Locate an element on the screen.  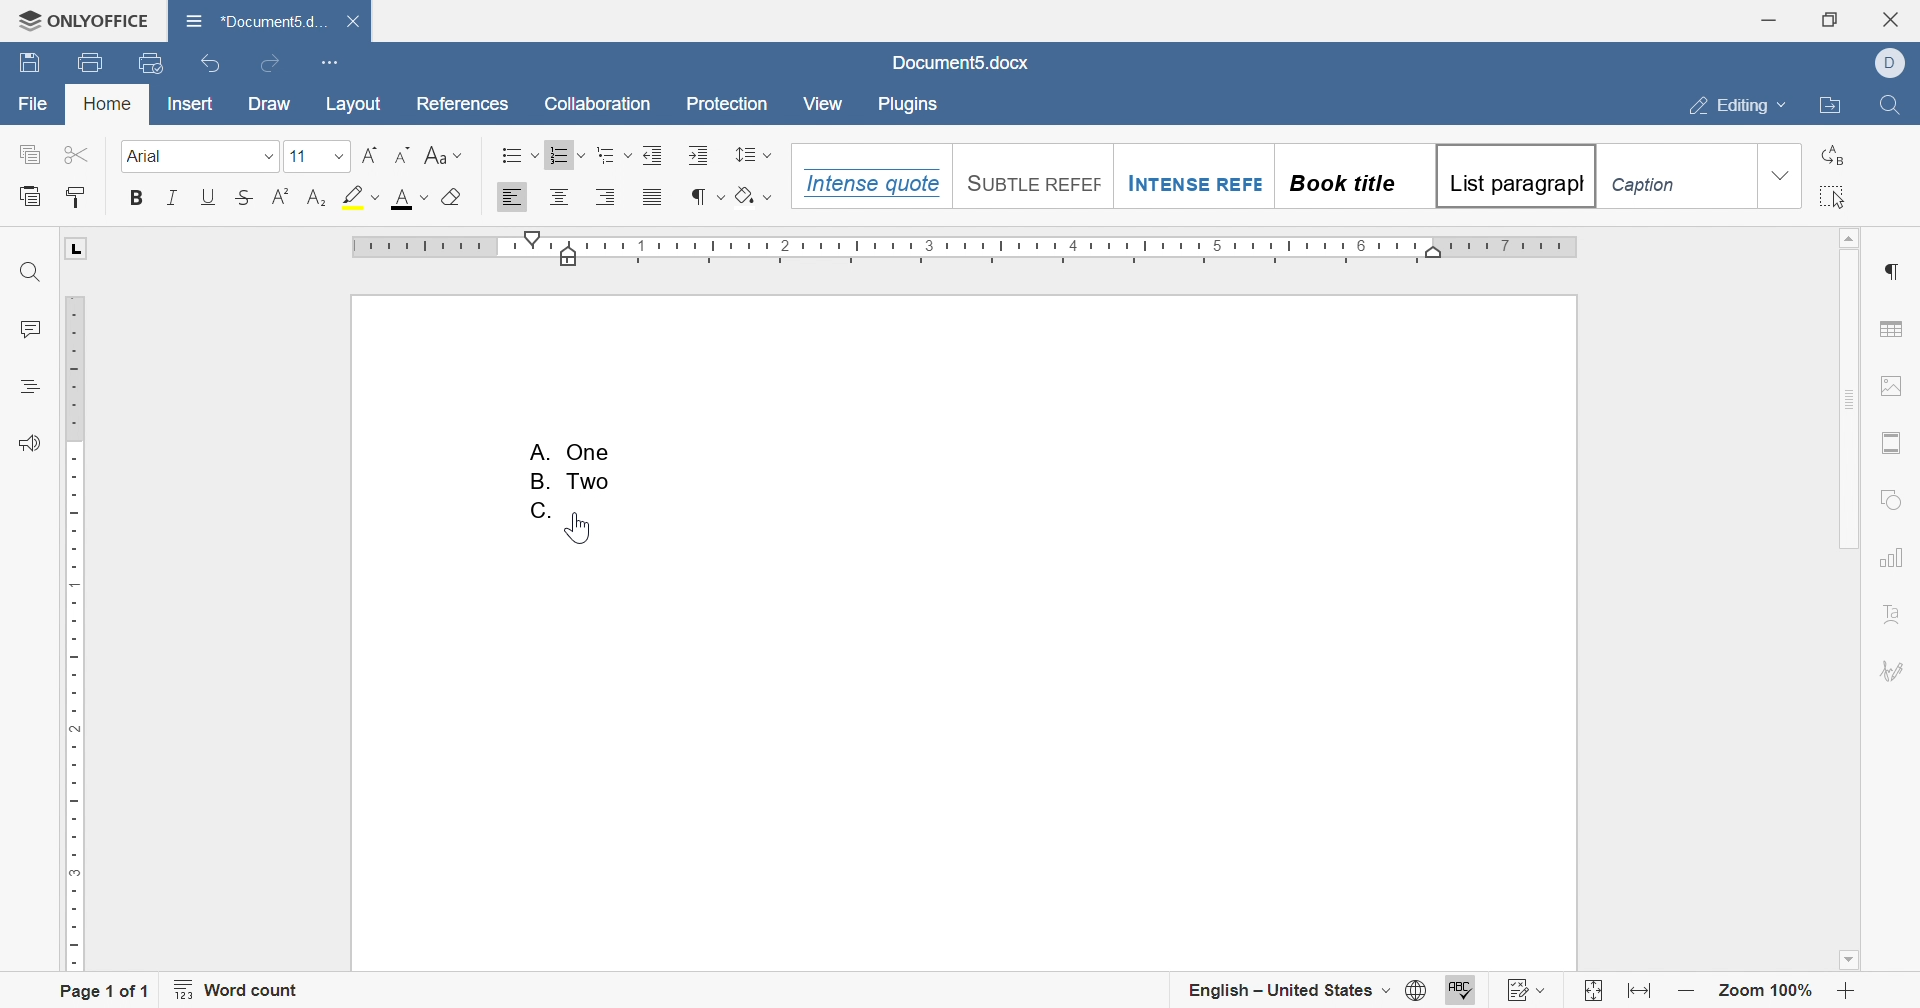
drop down is located at coordinates (267, 157).